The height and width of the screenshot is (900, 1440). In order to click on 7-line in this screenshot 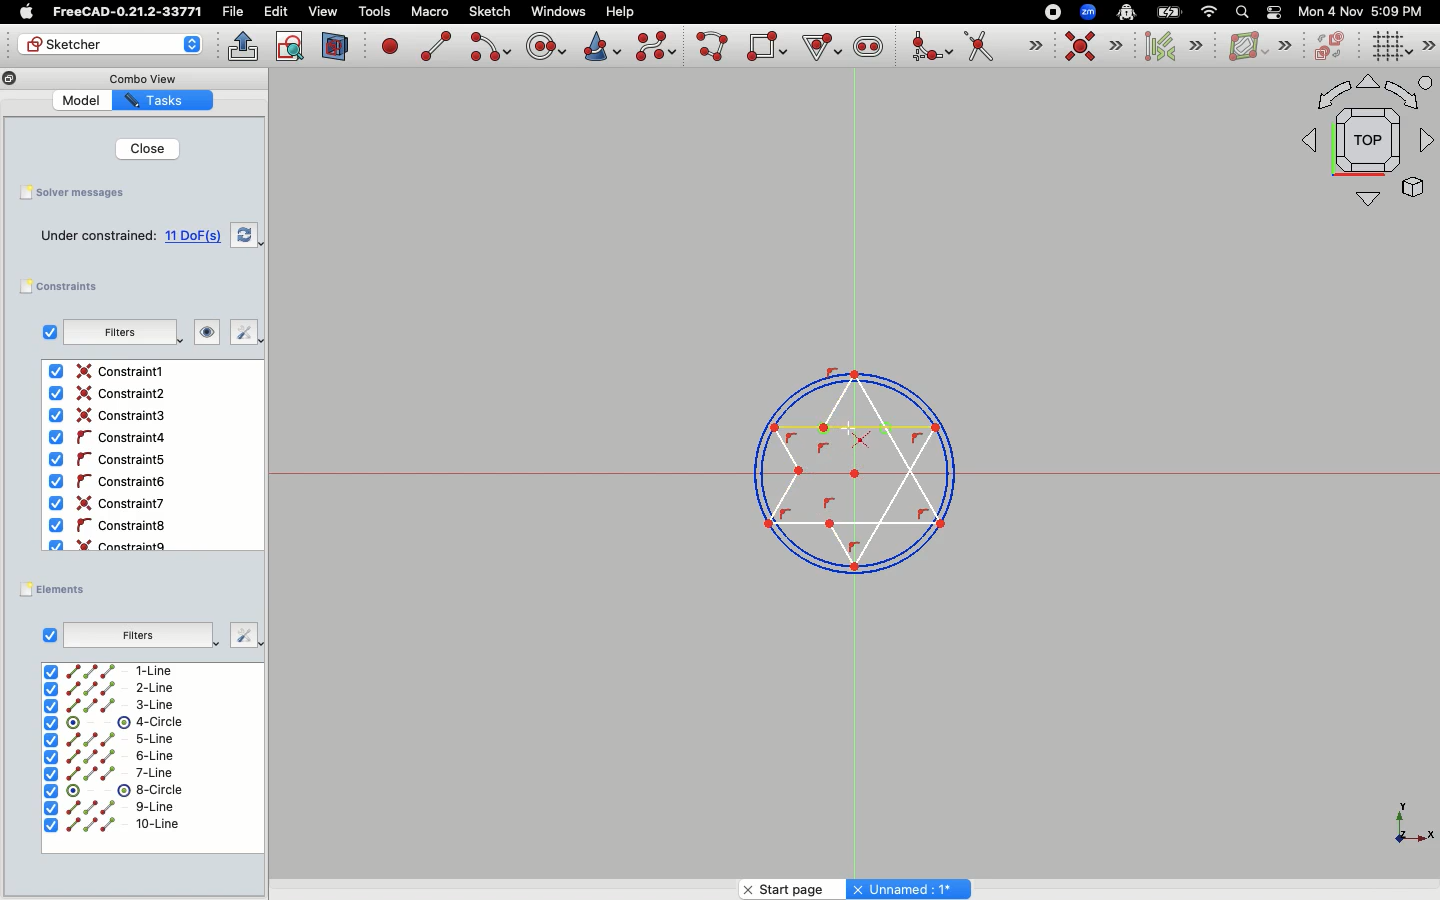, I will do `click(110, 773)`.